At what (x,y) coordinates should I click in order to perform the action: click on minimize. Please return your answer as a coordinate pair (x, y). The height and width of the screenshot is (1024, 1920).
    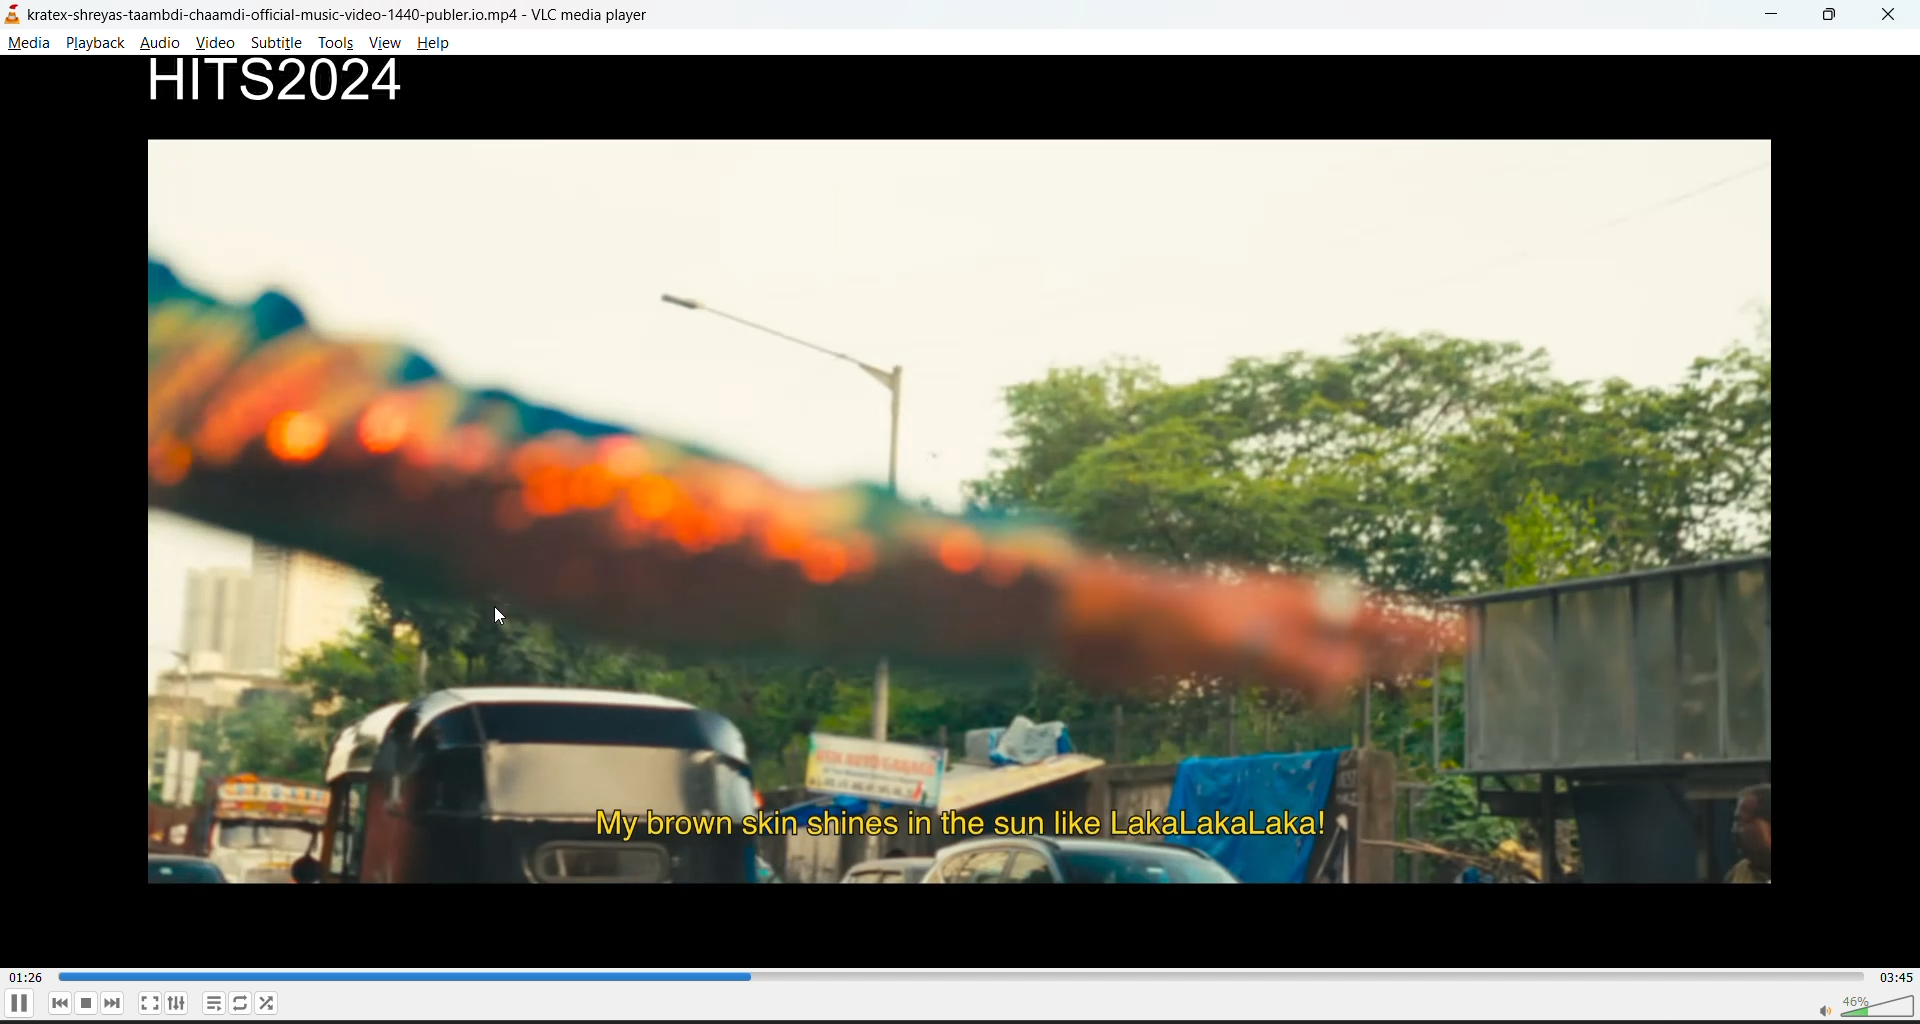
    Looking at the image, I should click on (1774, 14).